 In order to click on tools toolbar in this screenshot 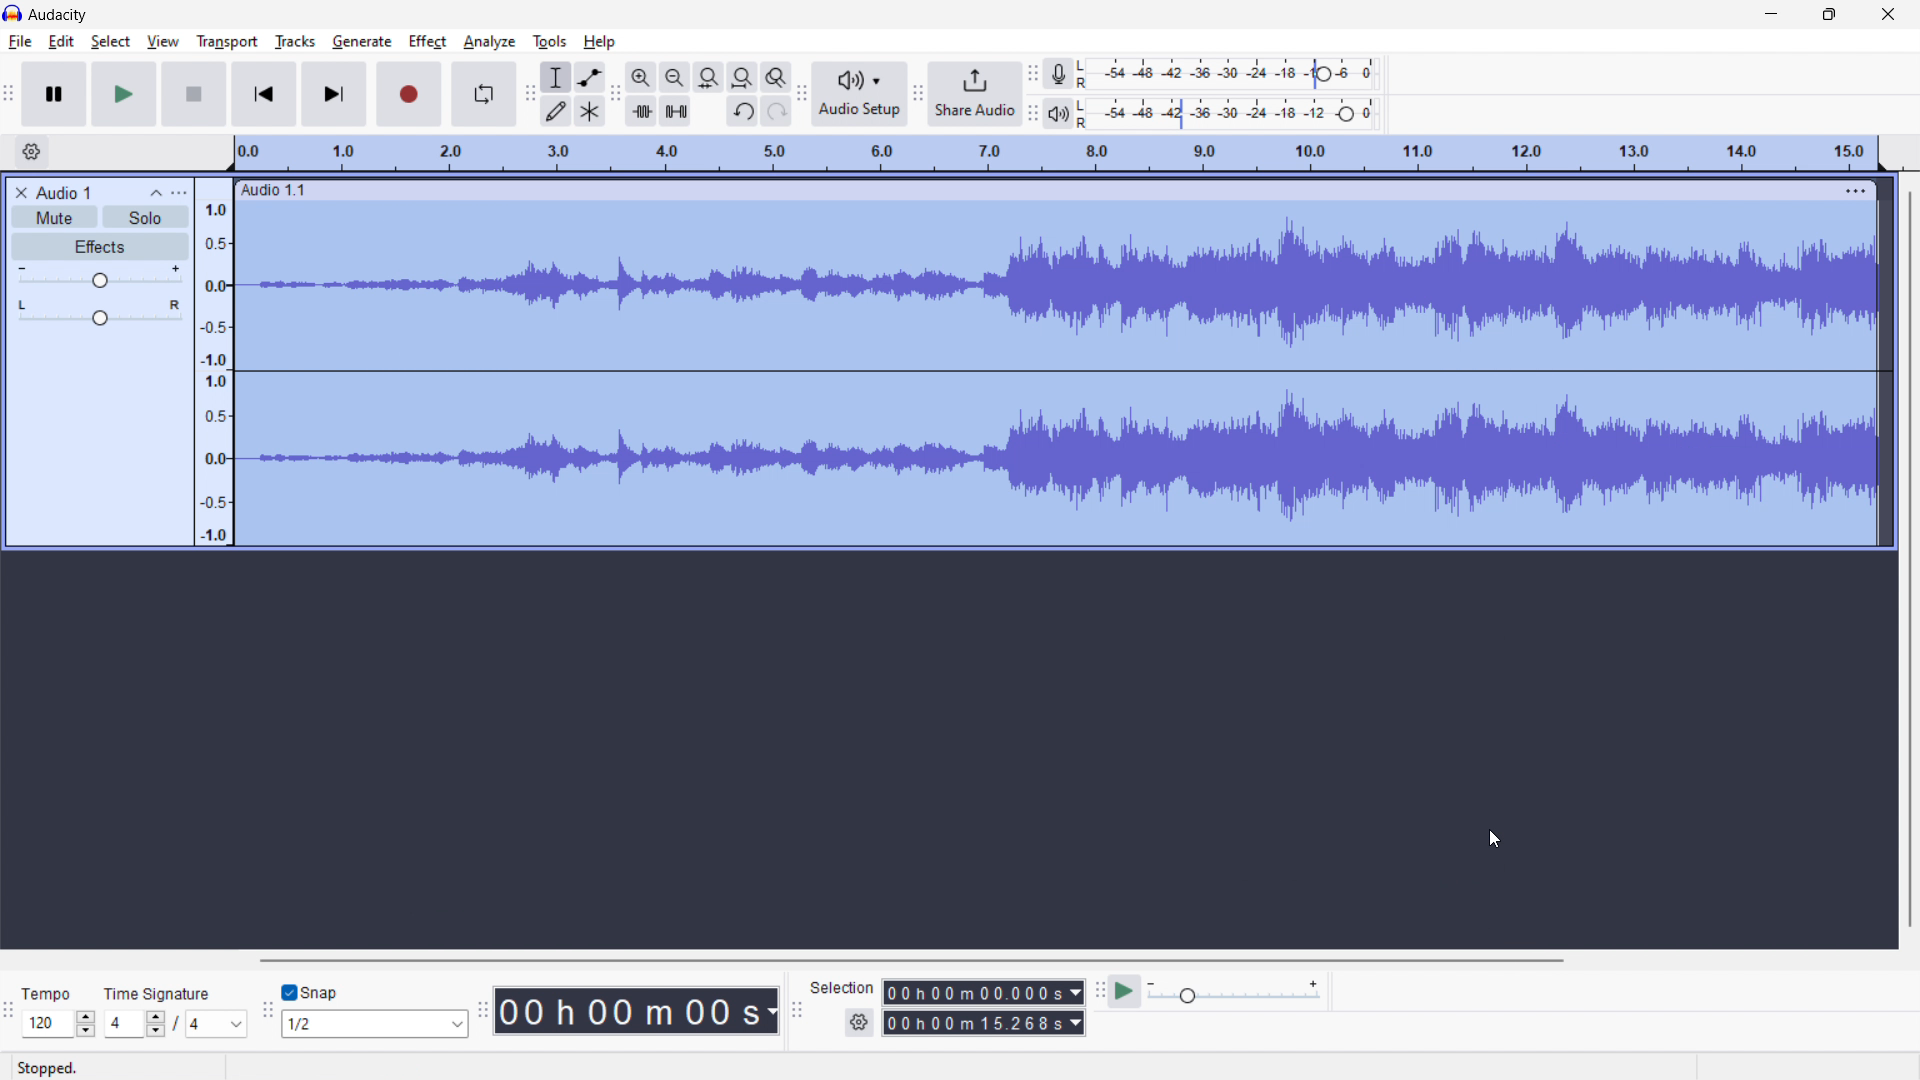, I will do `click(528, 94)`.